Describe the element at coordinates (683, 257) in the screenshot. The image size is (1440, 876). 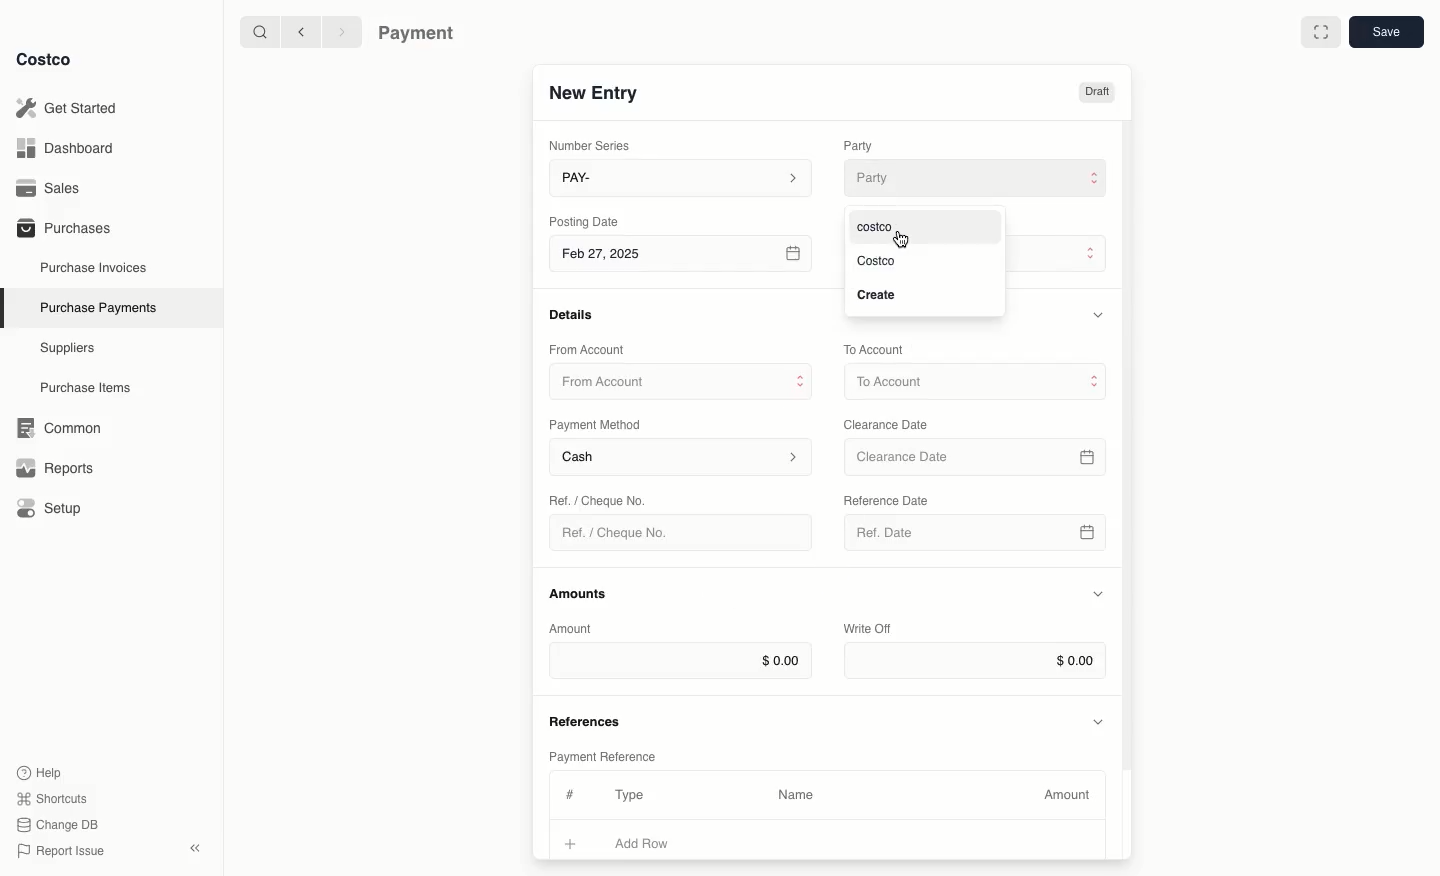
I see `Feb 27, 2025` at that location.